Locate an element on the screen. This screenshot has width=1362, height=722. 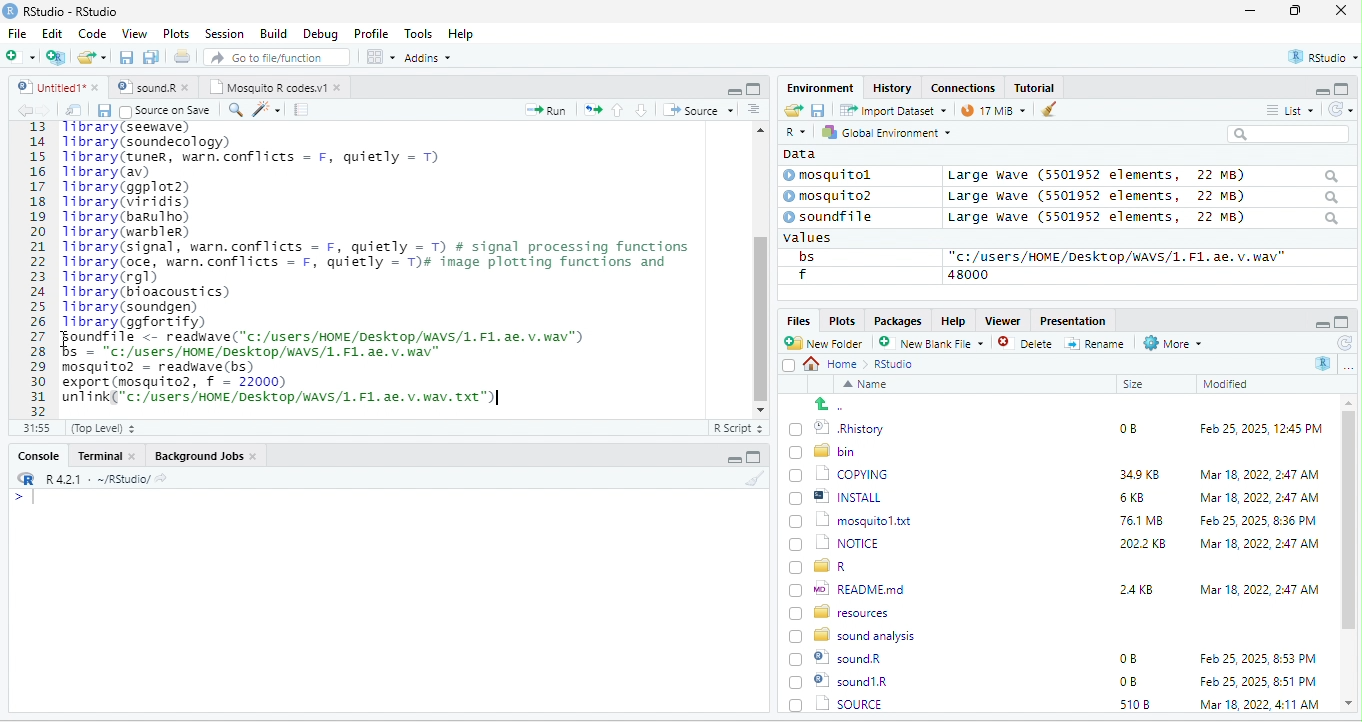
File is located at coordinates (17, 33).